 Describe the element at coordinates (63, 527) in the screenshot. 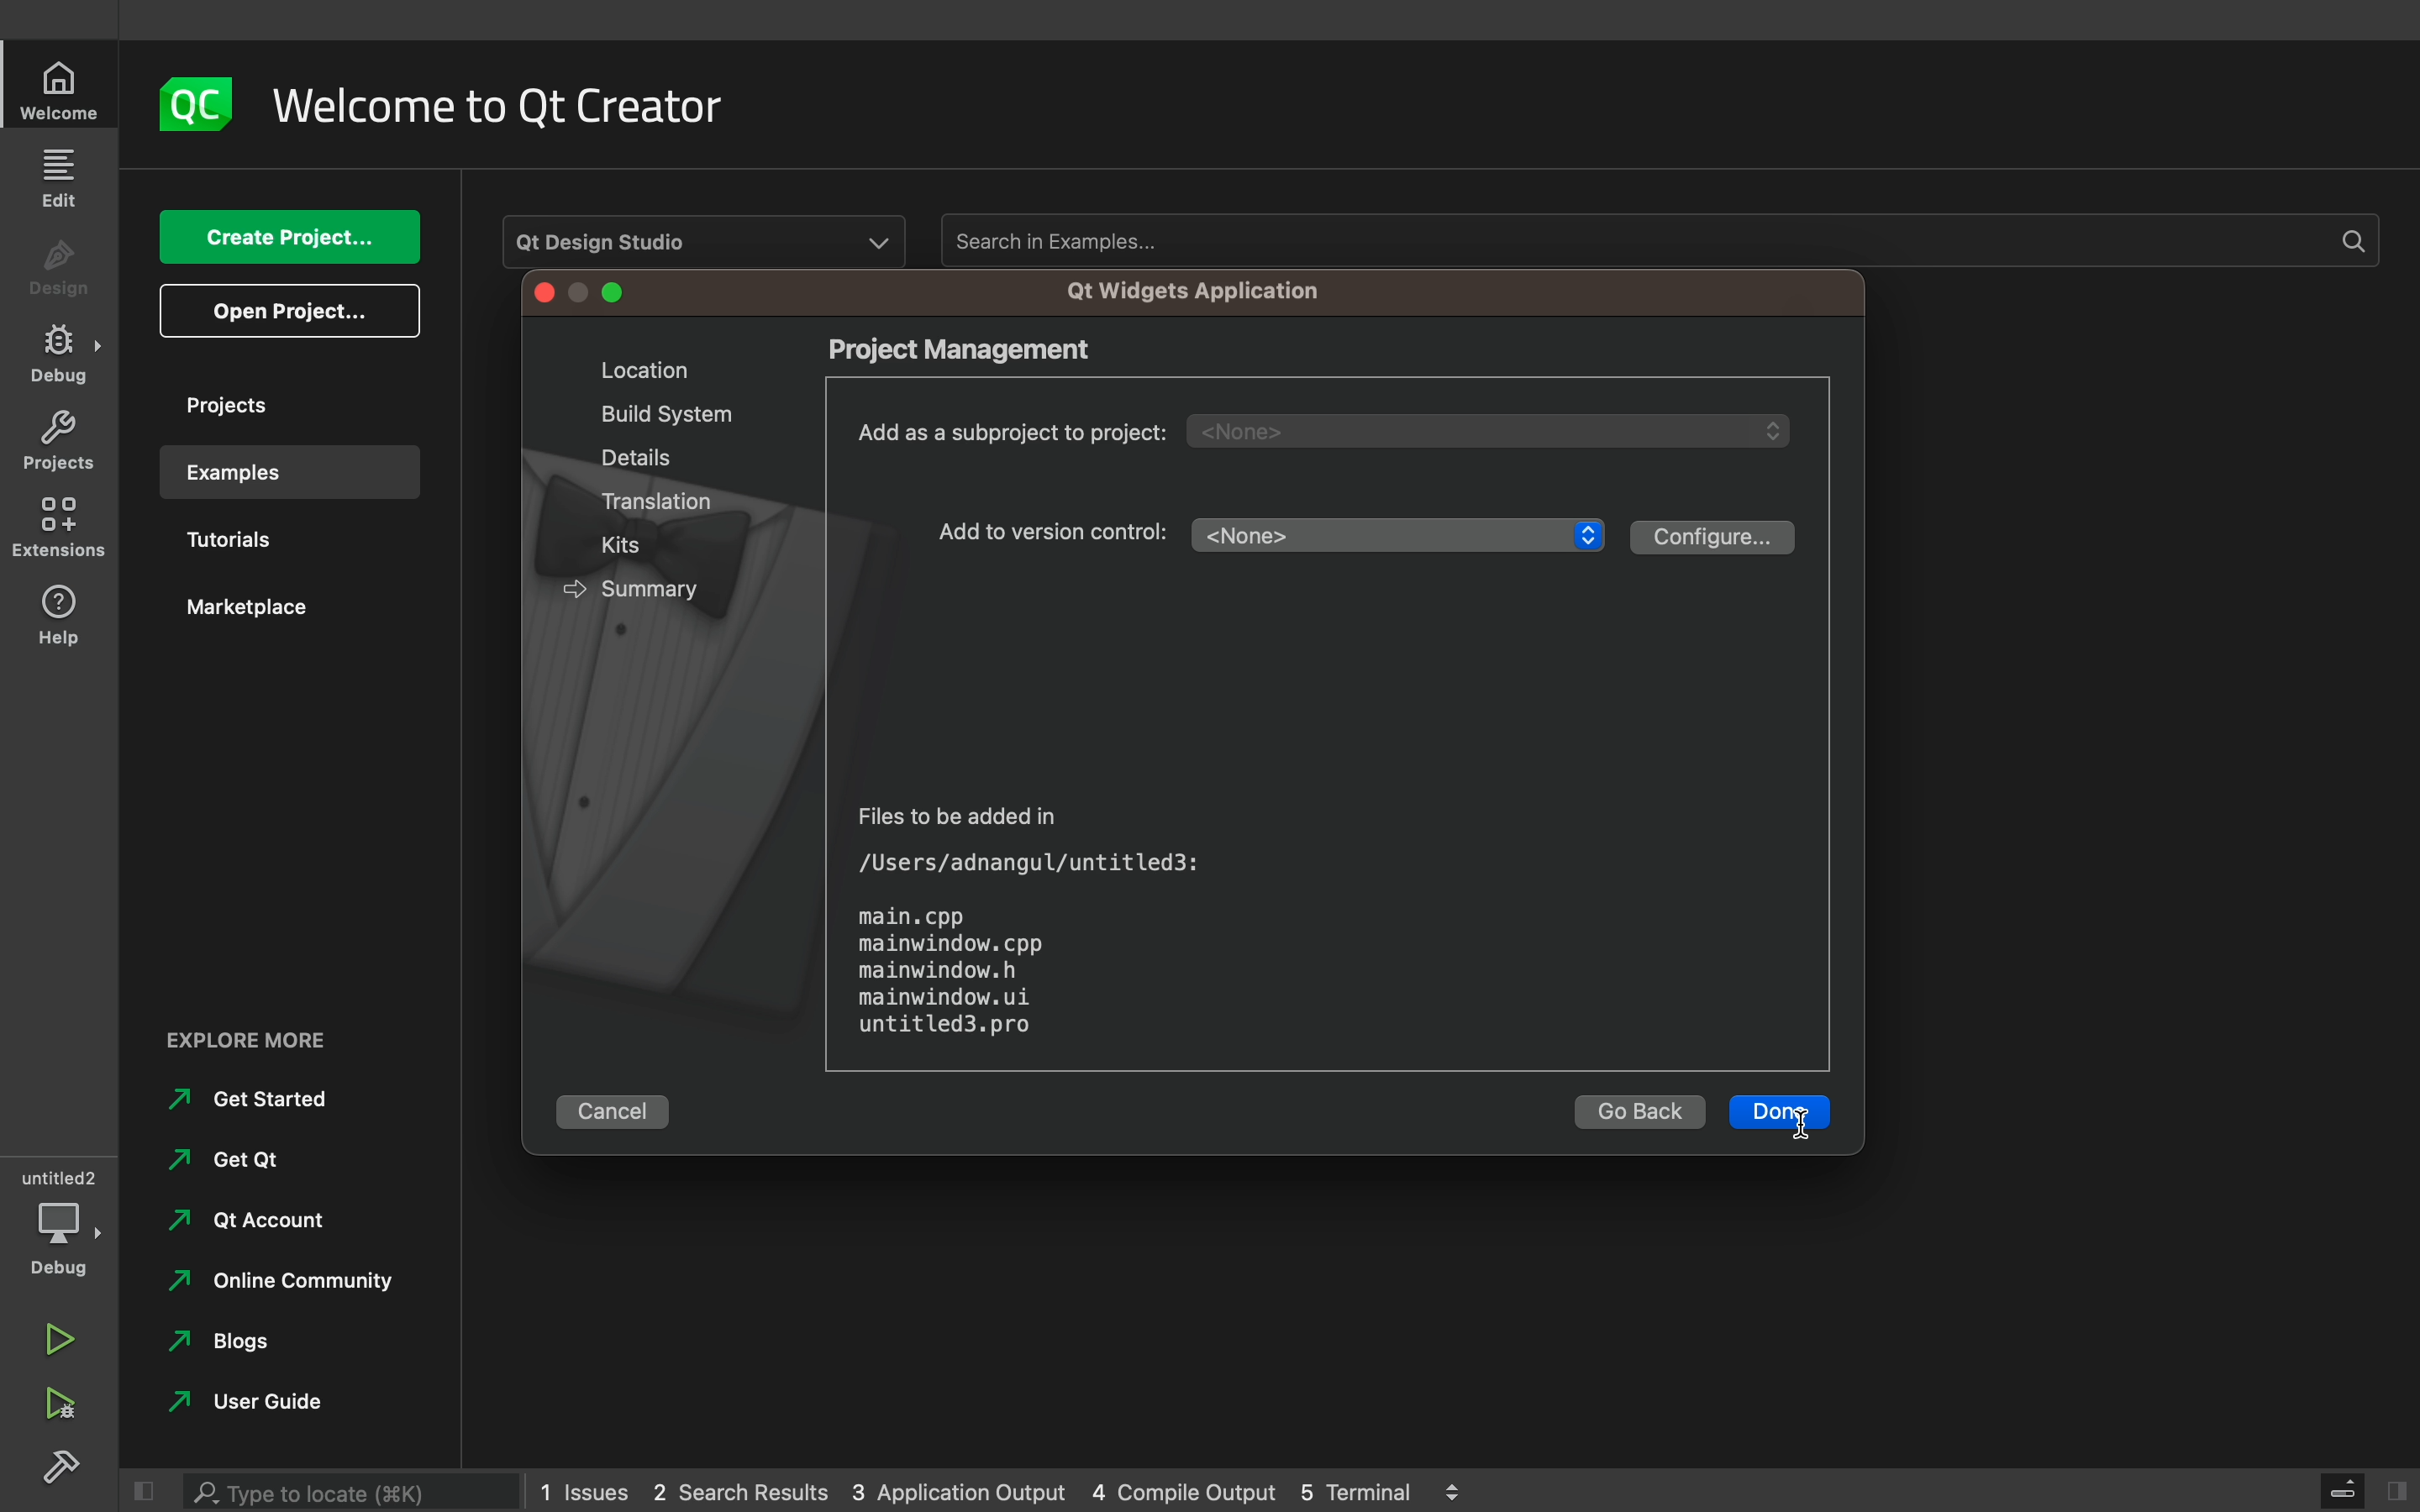

I see `extensions` at that location.